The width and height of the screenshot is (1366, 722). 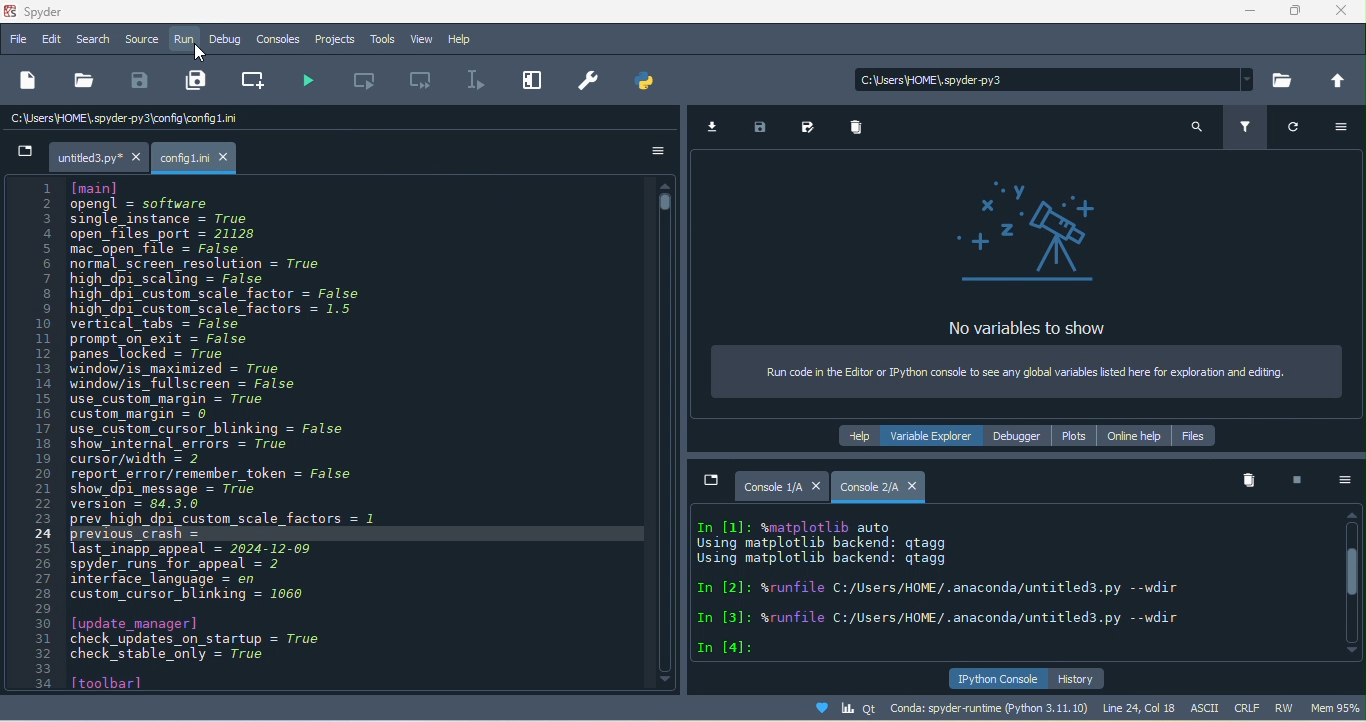 I want to click on minimize, so click(x=1247, y=14).